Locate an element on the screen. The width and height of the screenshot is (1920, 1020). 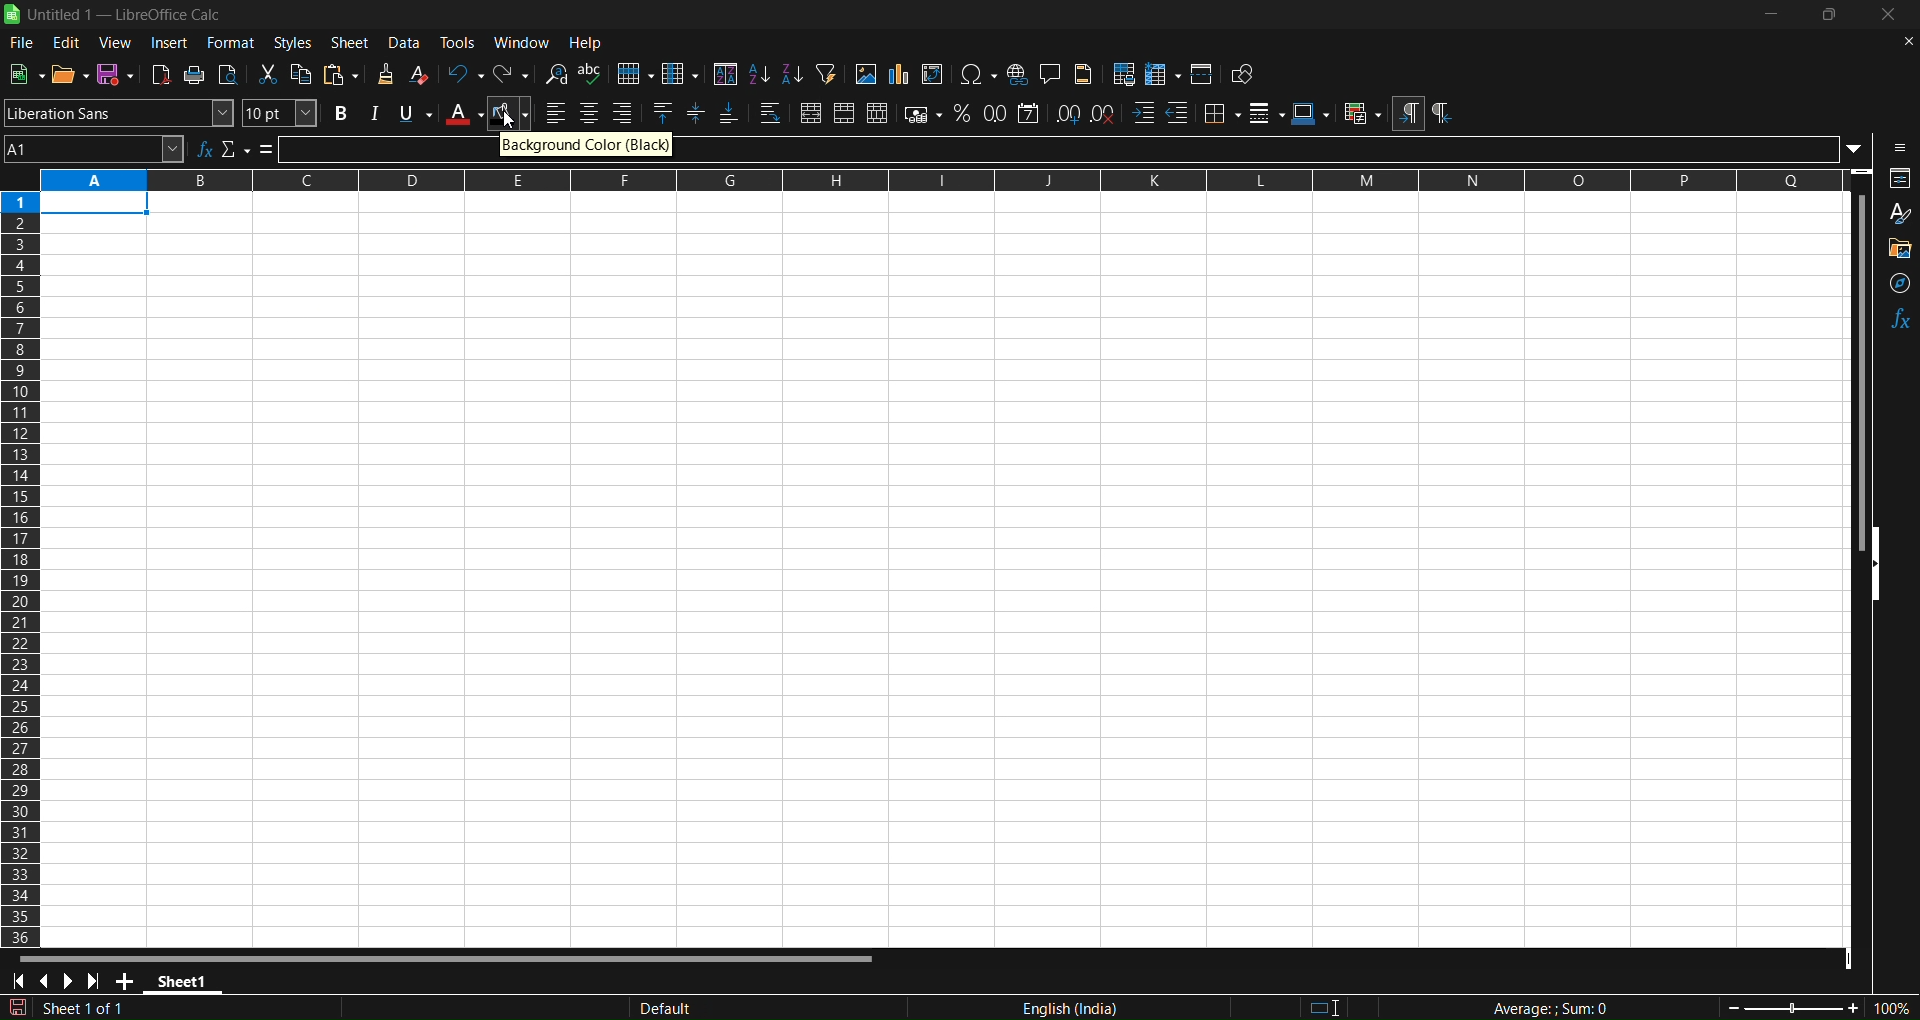
border color is located at coordinates (1312, 113).